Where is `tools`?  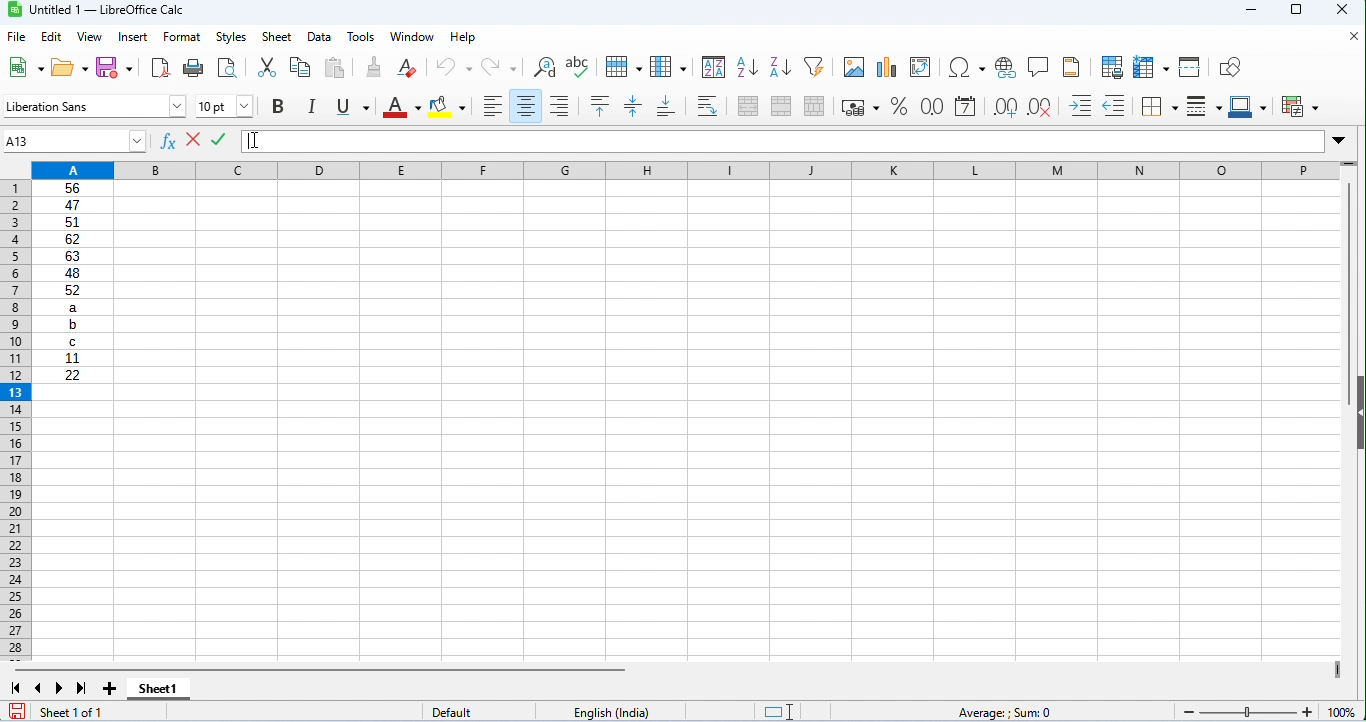 tools is located at coordinates (363, 37).